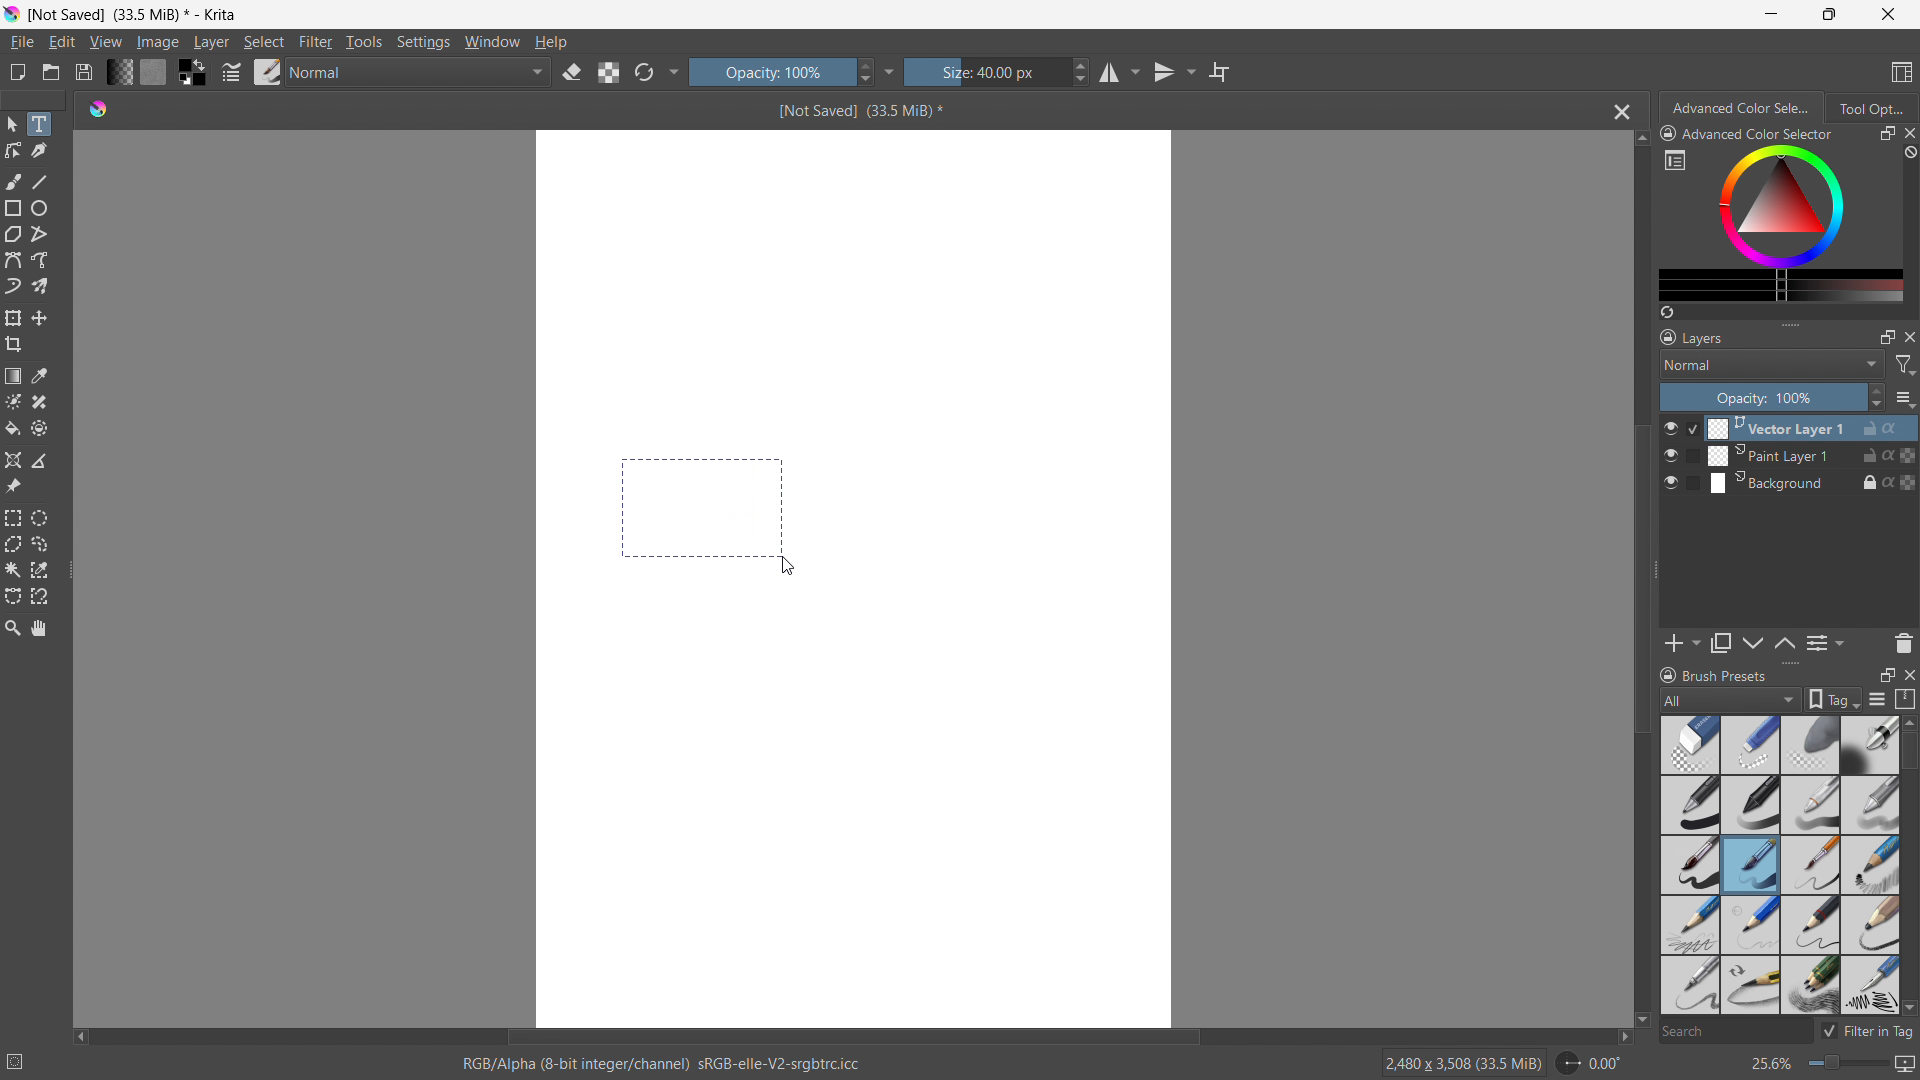 This screenshot has height=1080, width=1920. What do you see at coordinates (890, 71) in the screenshot?
I see `more settings` at bounding box center [890, 71].